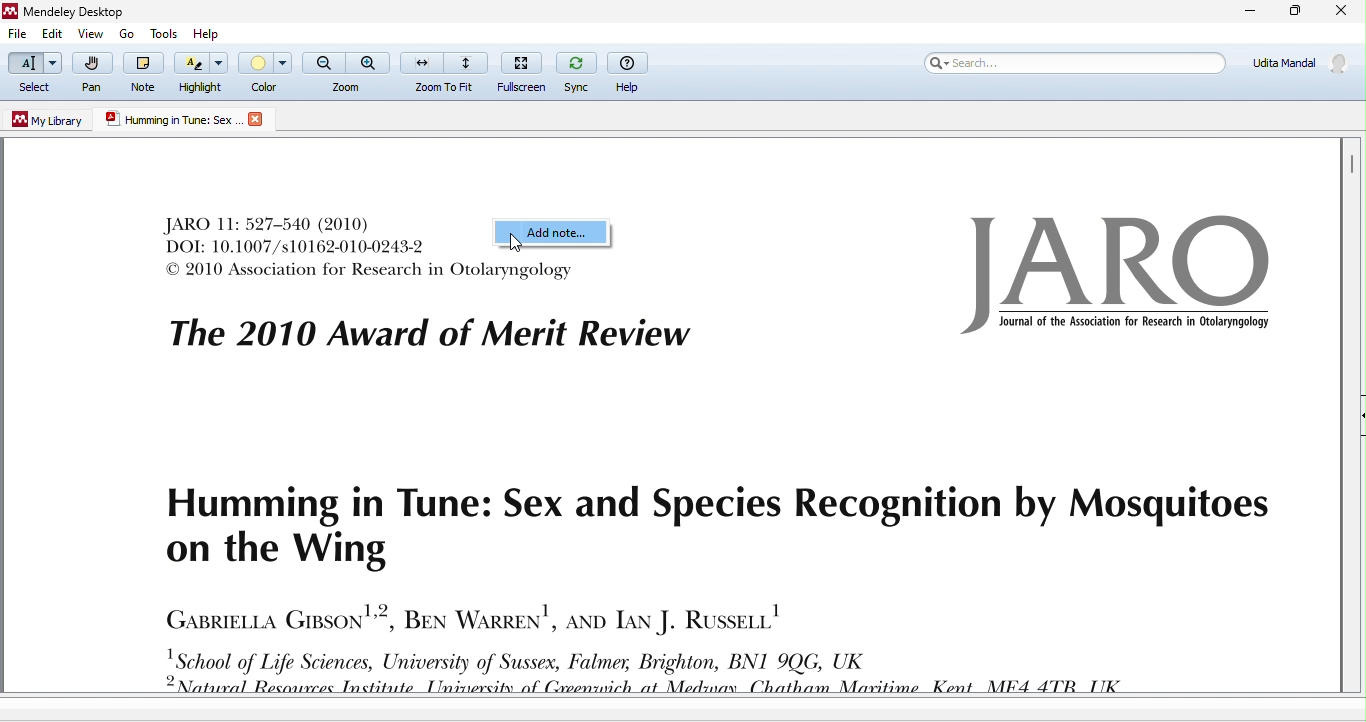 The image size is (1366, 722). I want to click on vertical scroll bar, so click(1352, 166).